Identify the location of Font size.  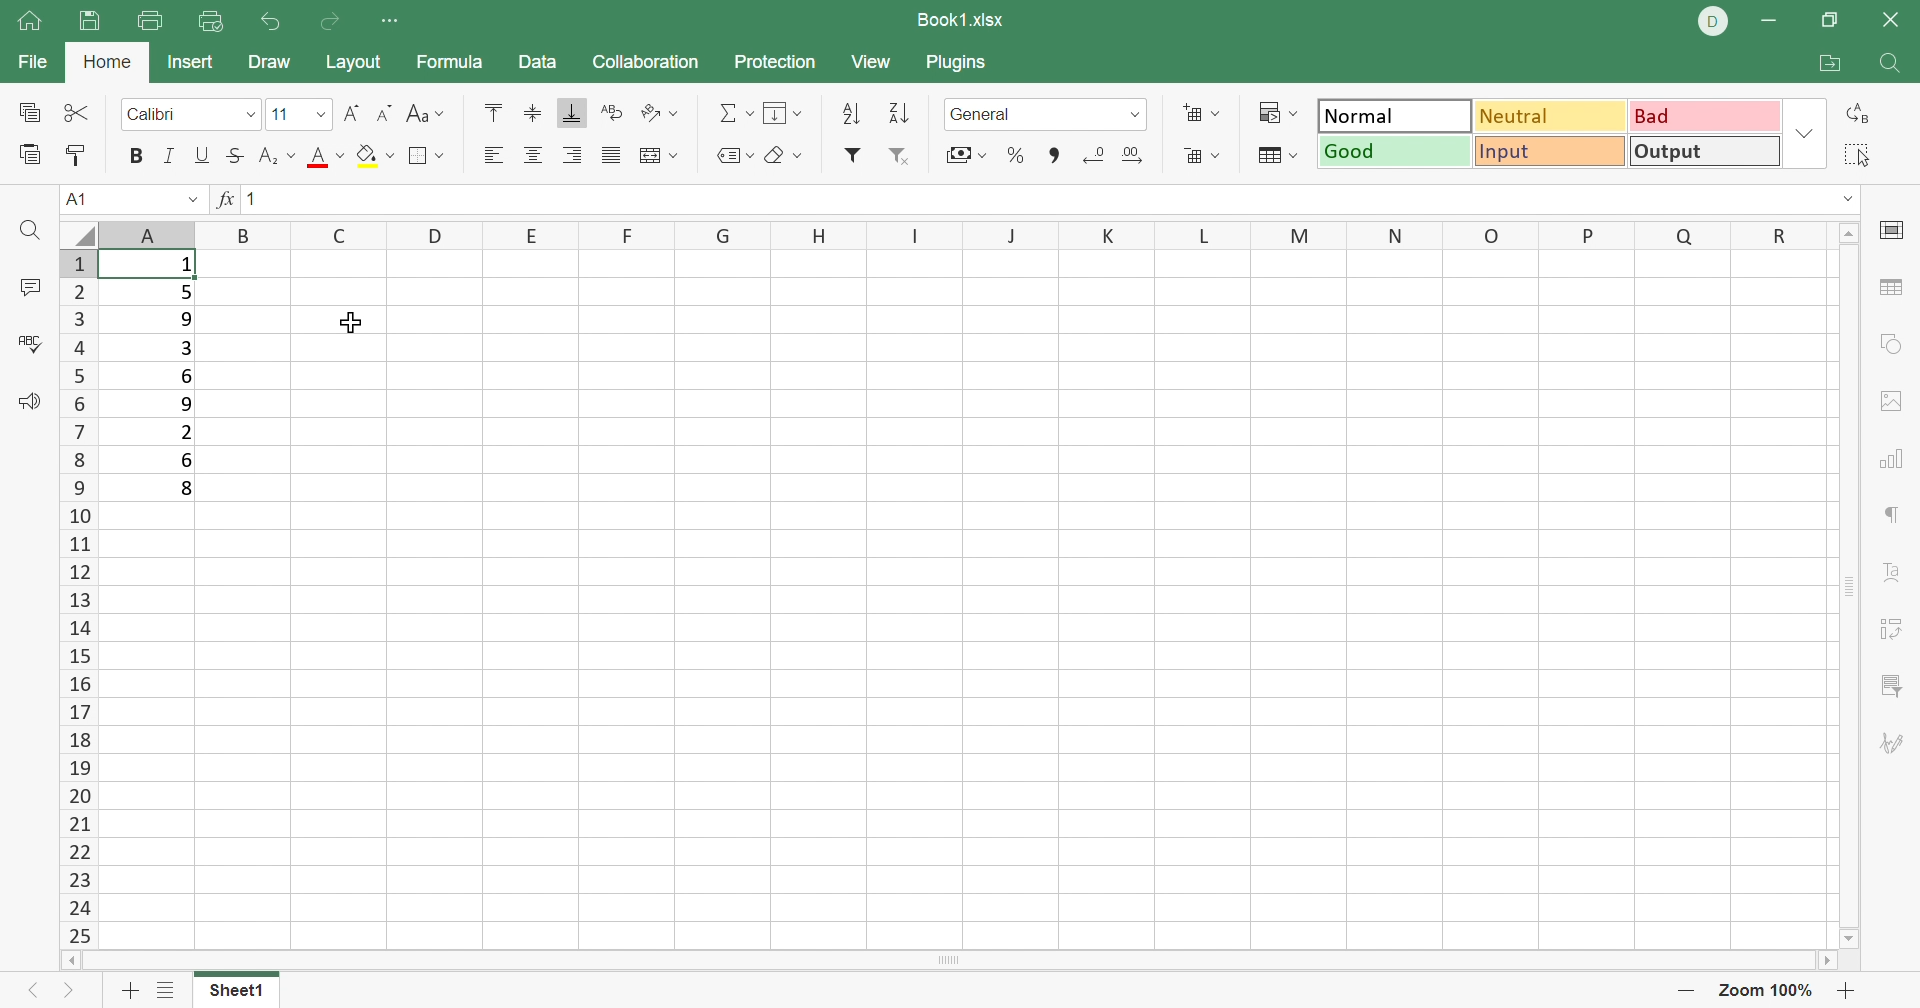
(326, 161).